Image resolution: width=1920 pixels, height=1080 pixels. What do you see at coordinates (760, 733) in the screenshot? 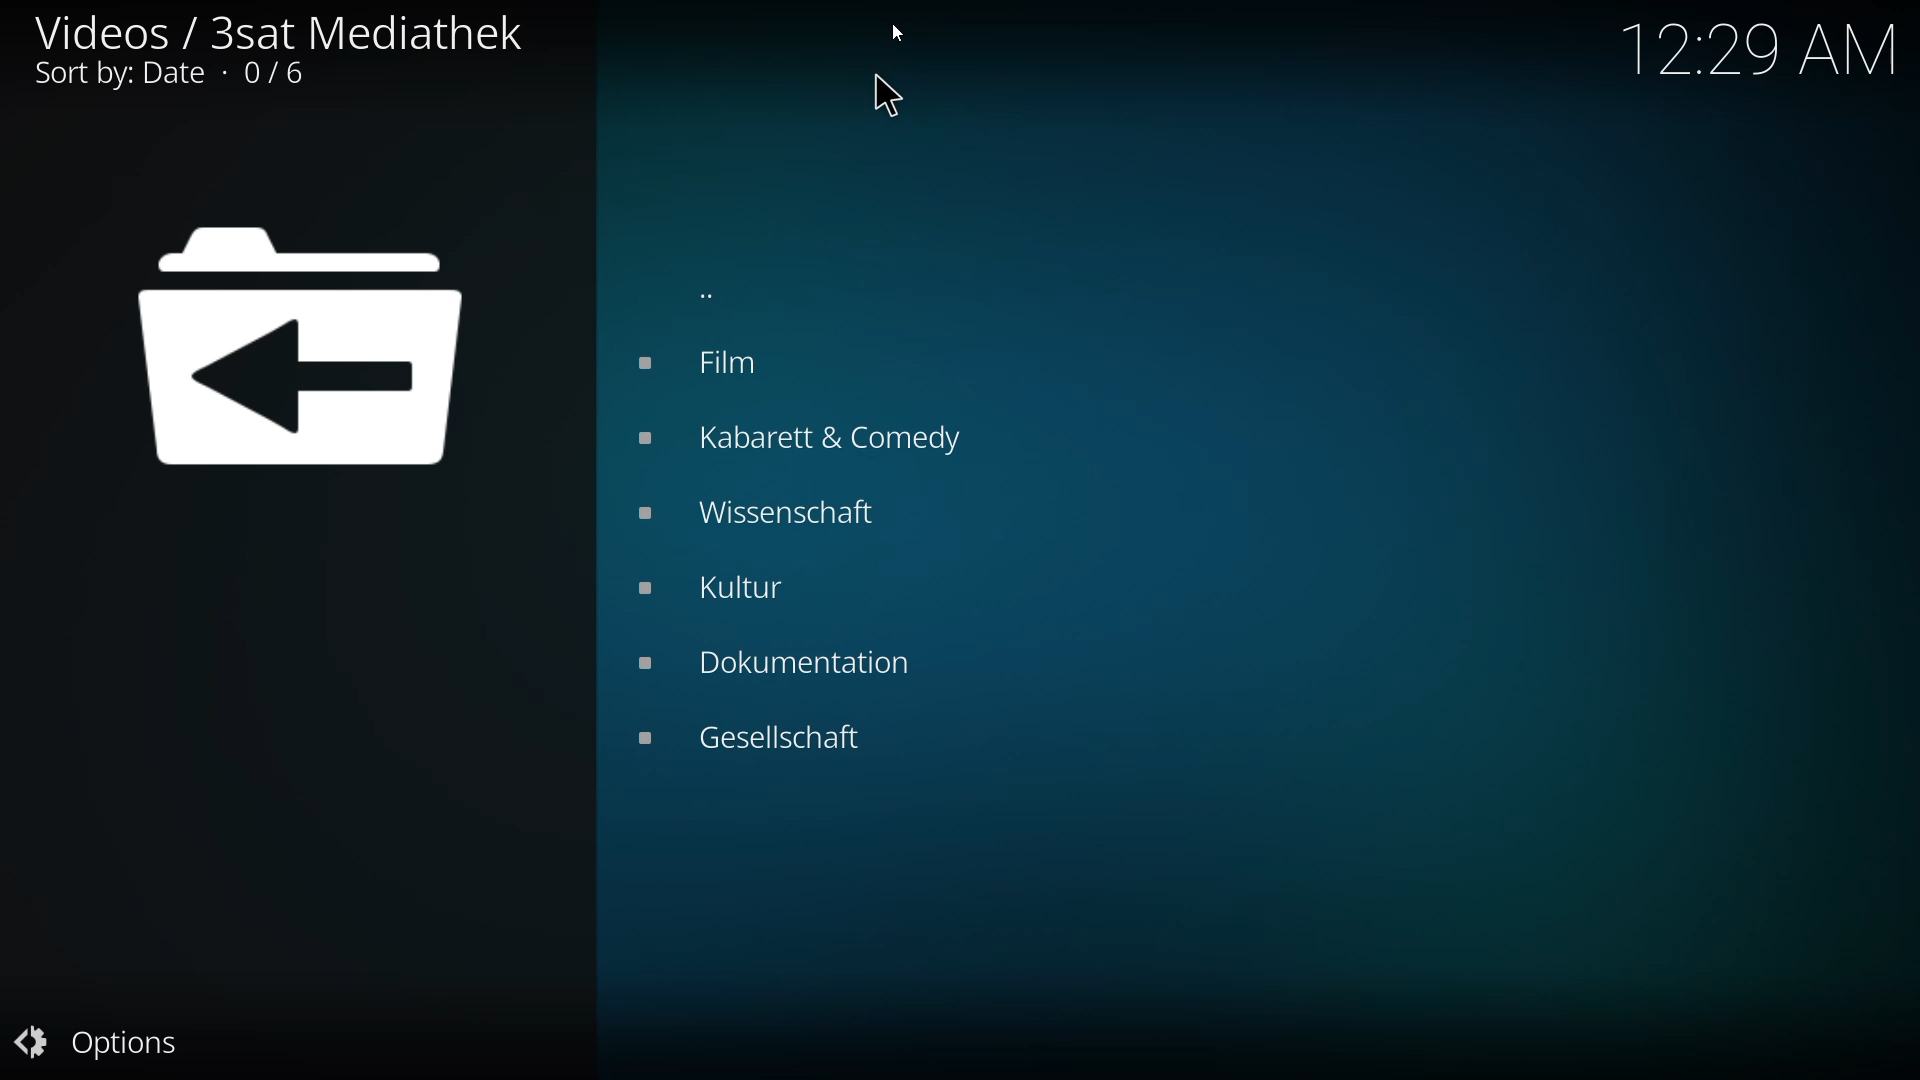
I see `gesellschaft` at bounding box center [760, 733].